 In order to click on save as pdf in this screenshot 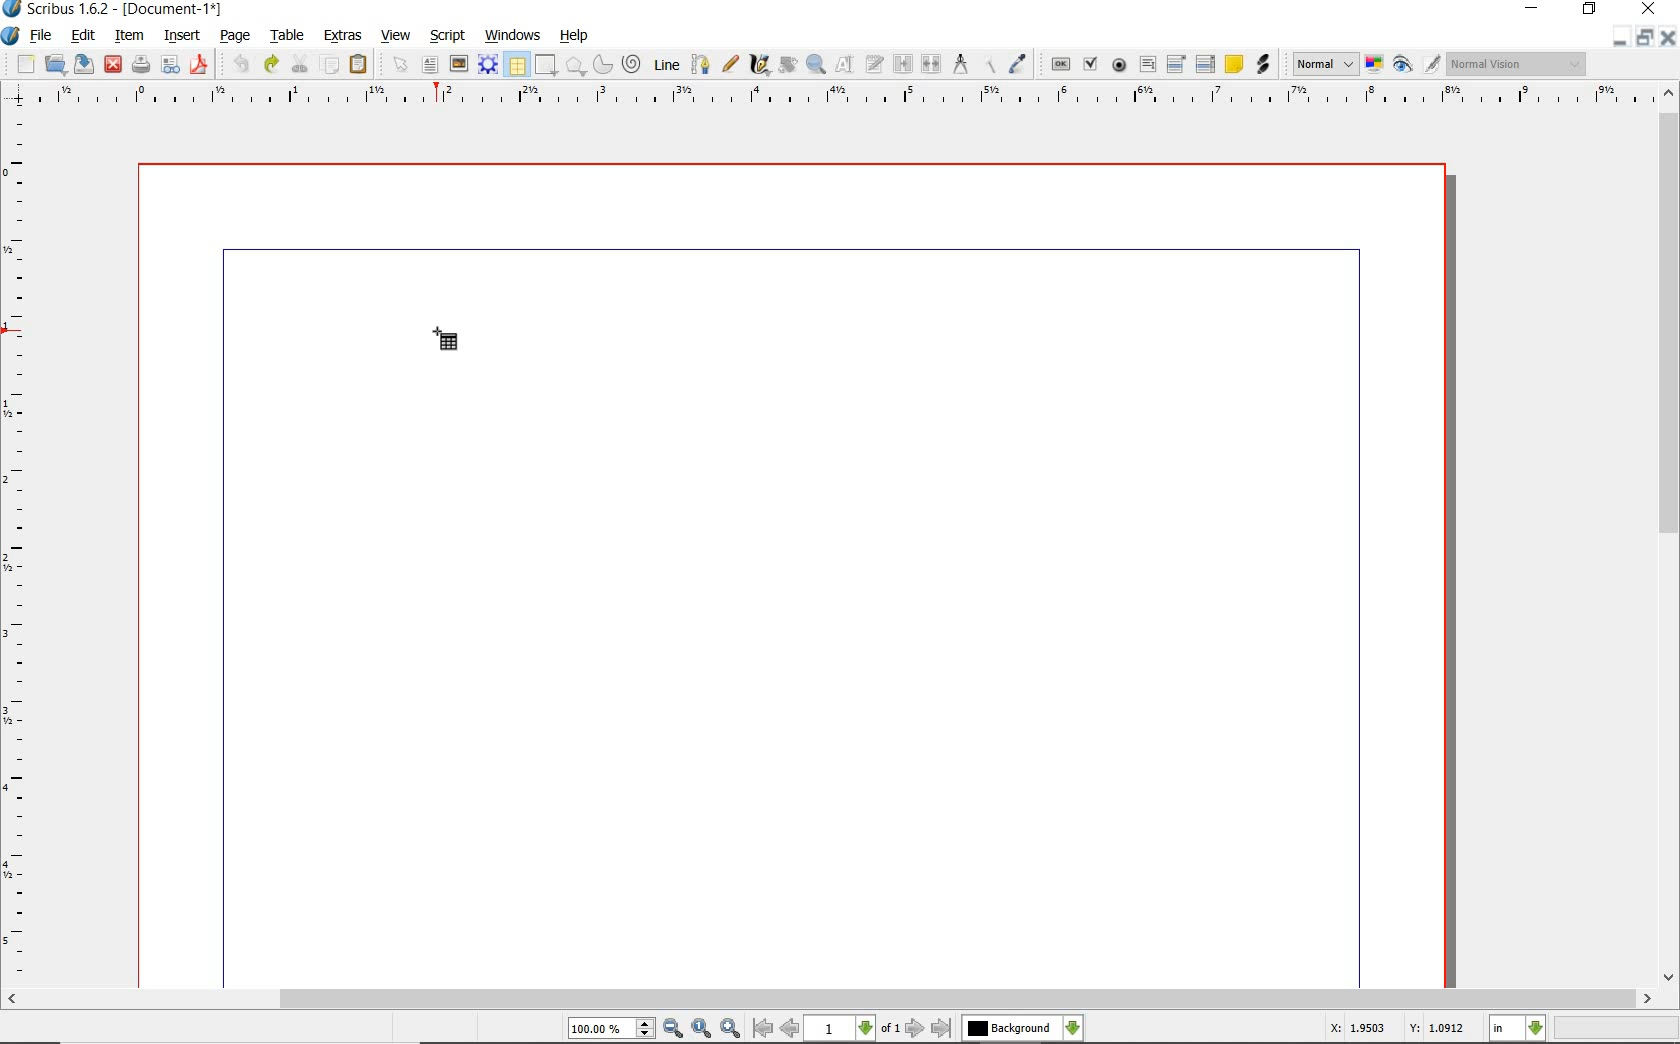, I will do `click(198, 64)`.